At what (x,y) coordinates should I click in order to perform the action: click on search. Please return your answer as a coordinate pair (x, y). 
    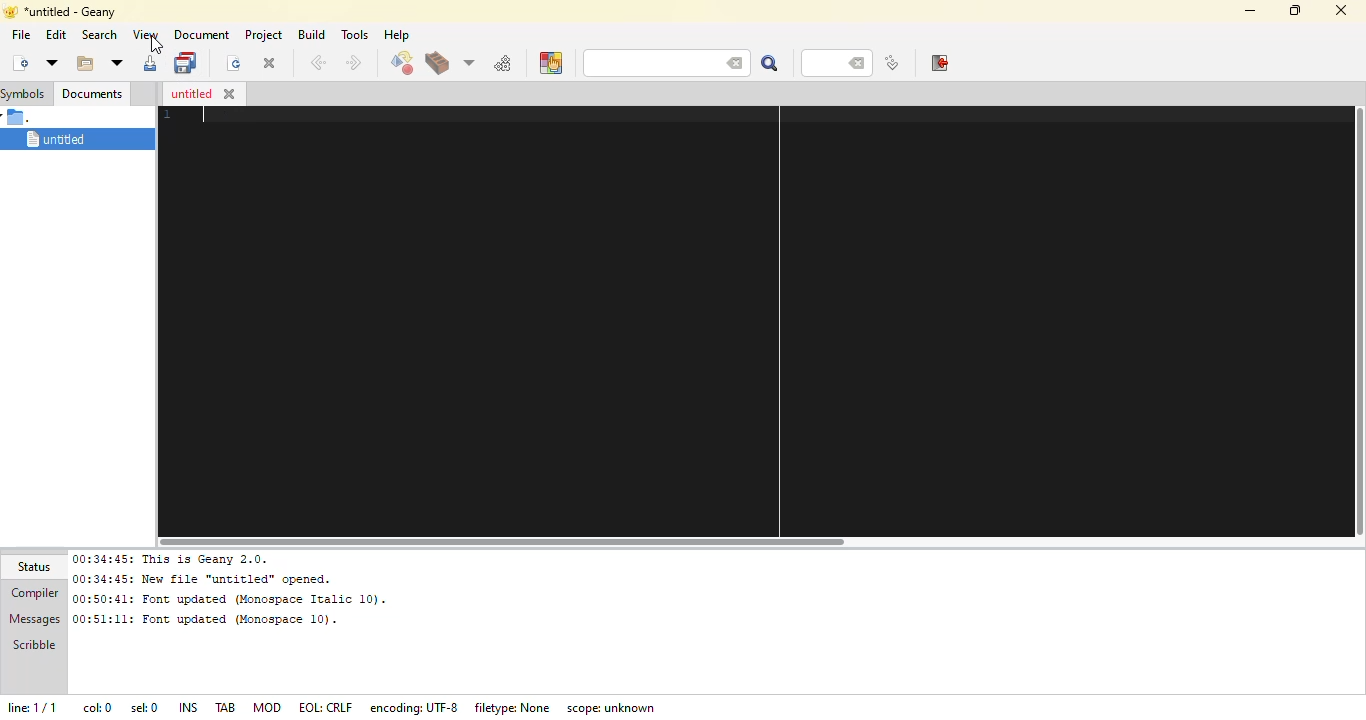
    Looking at the image, I should click on (97, 34).